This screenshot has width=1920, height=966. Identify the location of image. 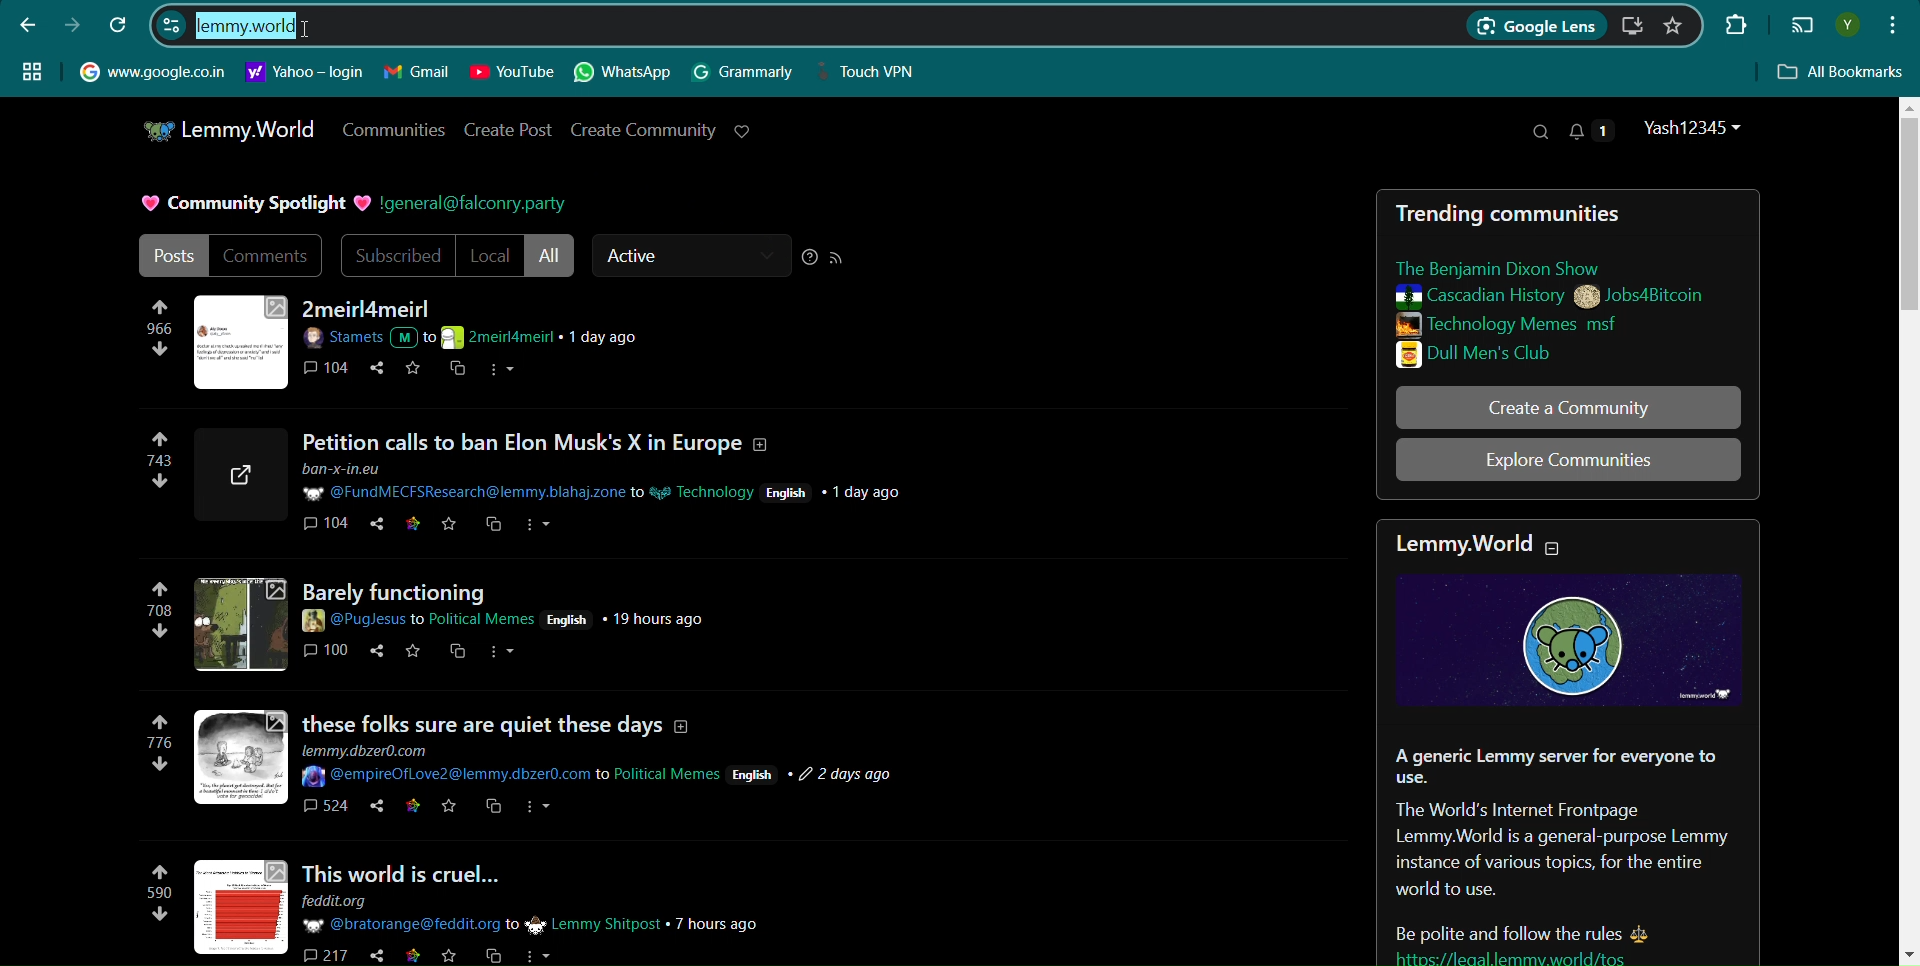
(243, 757).